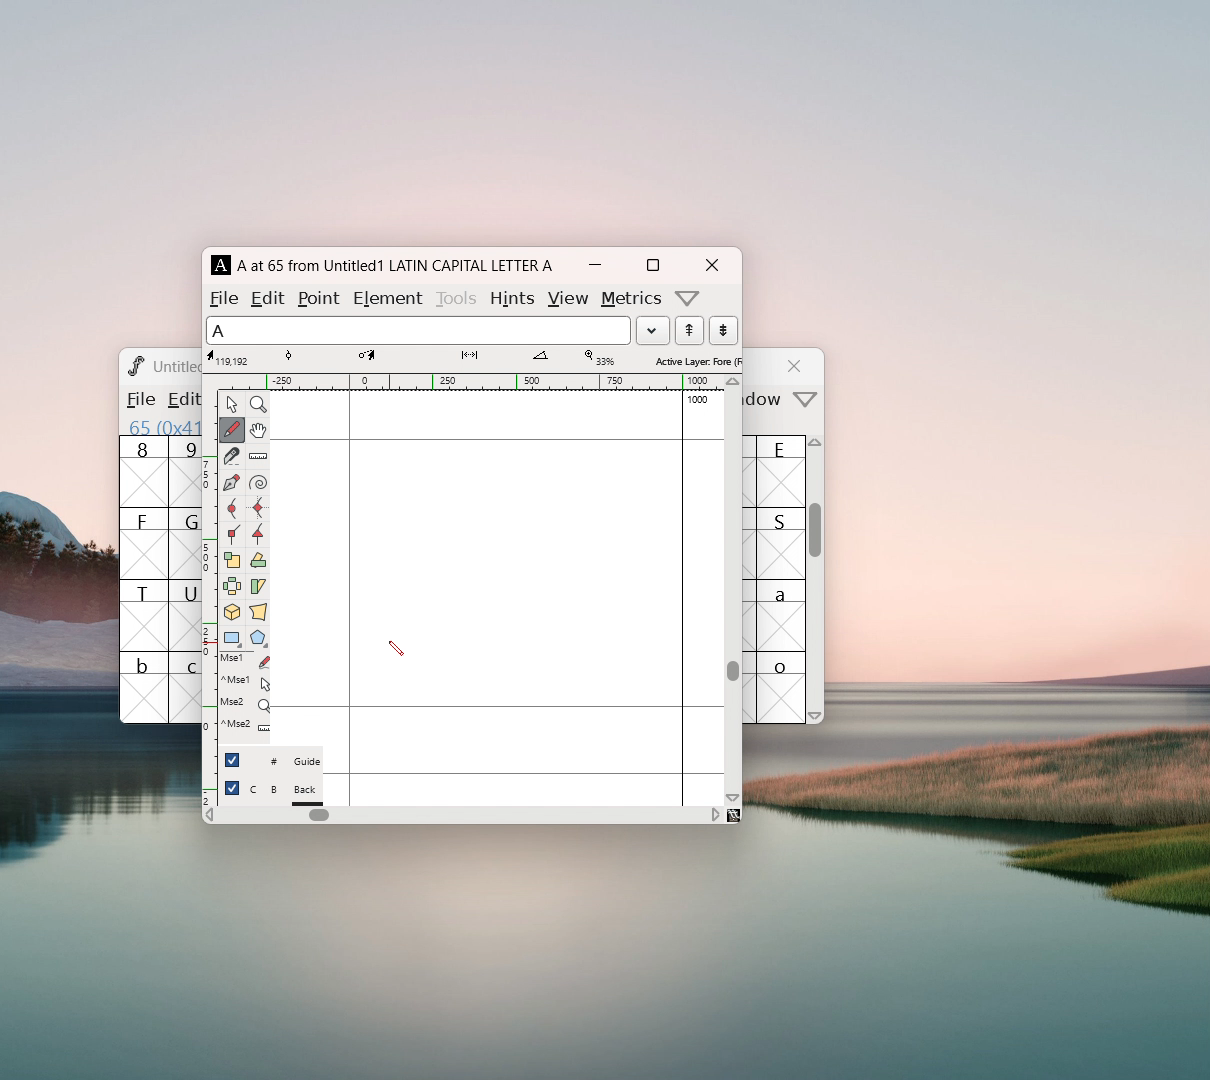  What do you see at coordinates (781, 543) in the screenshot?
I see `S` at bounding box center [781, 543].